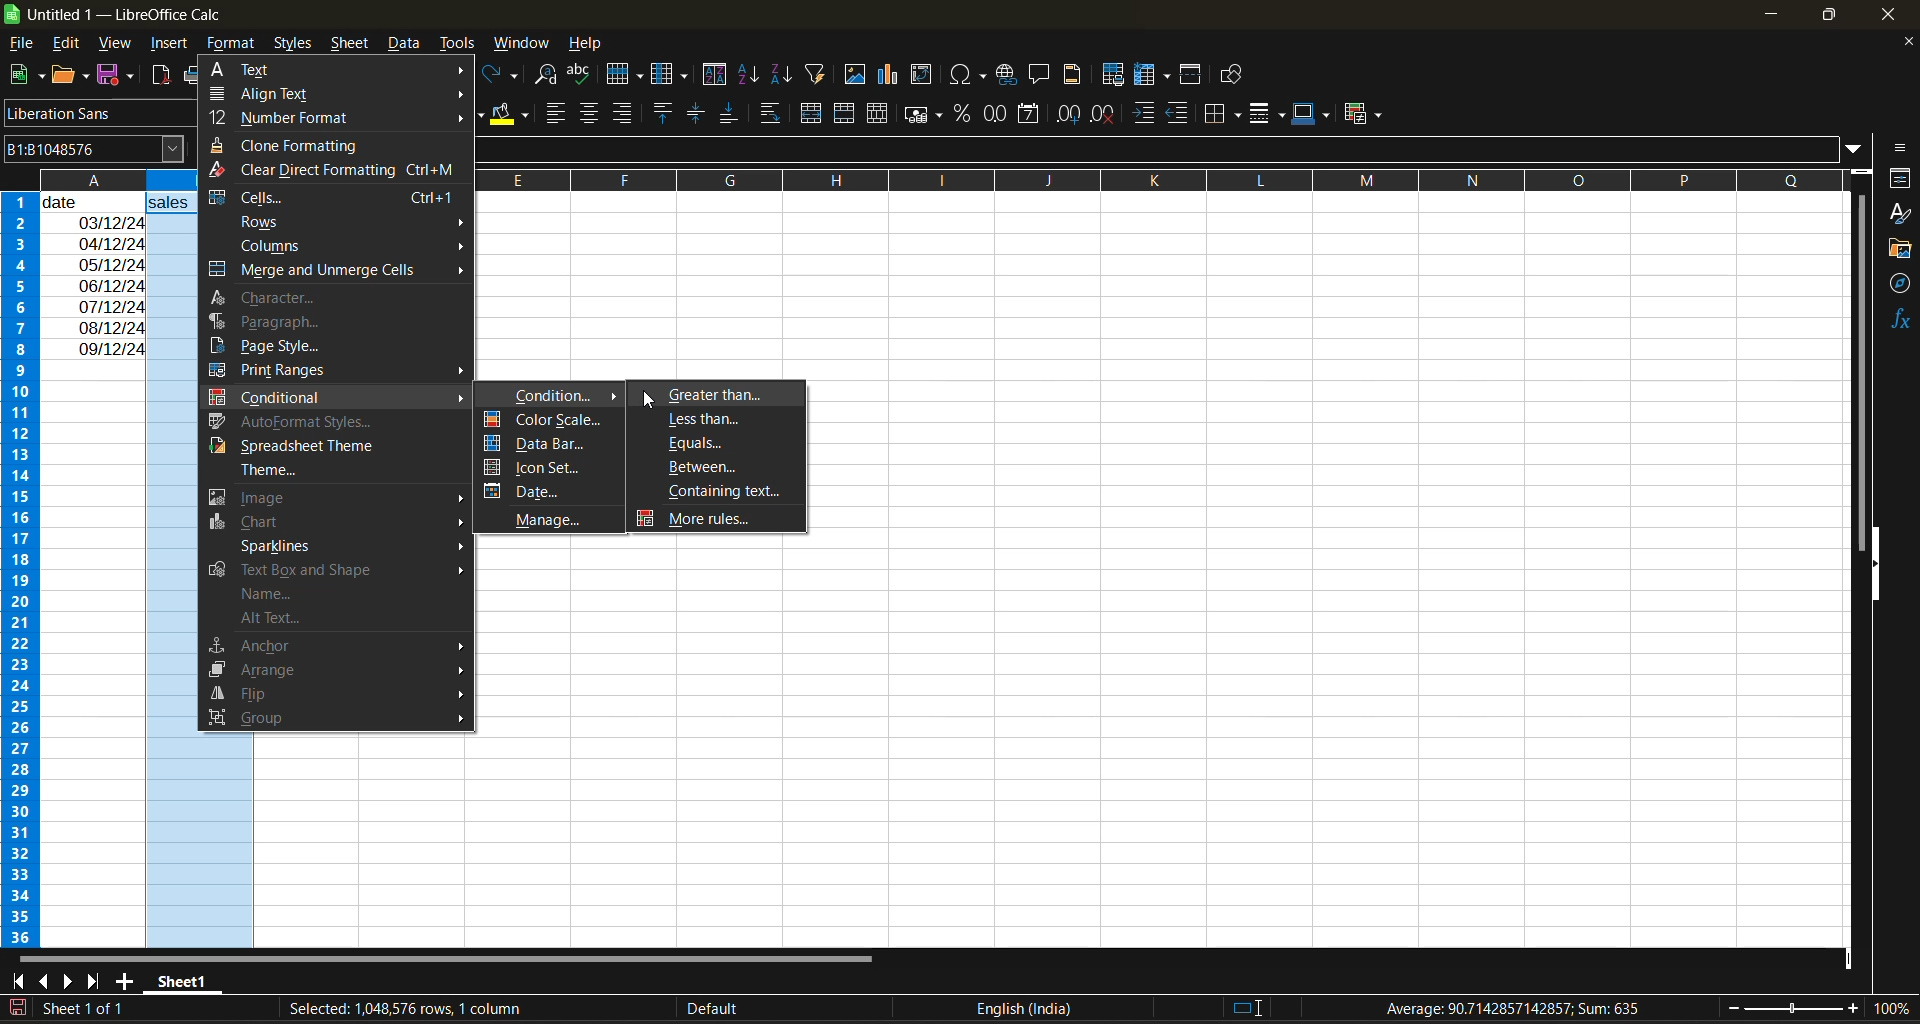  What do you see at coordinates (1896, 322) in the screenshot?
I see `functions` at bounding box center [1896, 322].